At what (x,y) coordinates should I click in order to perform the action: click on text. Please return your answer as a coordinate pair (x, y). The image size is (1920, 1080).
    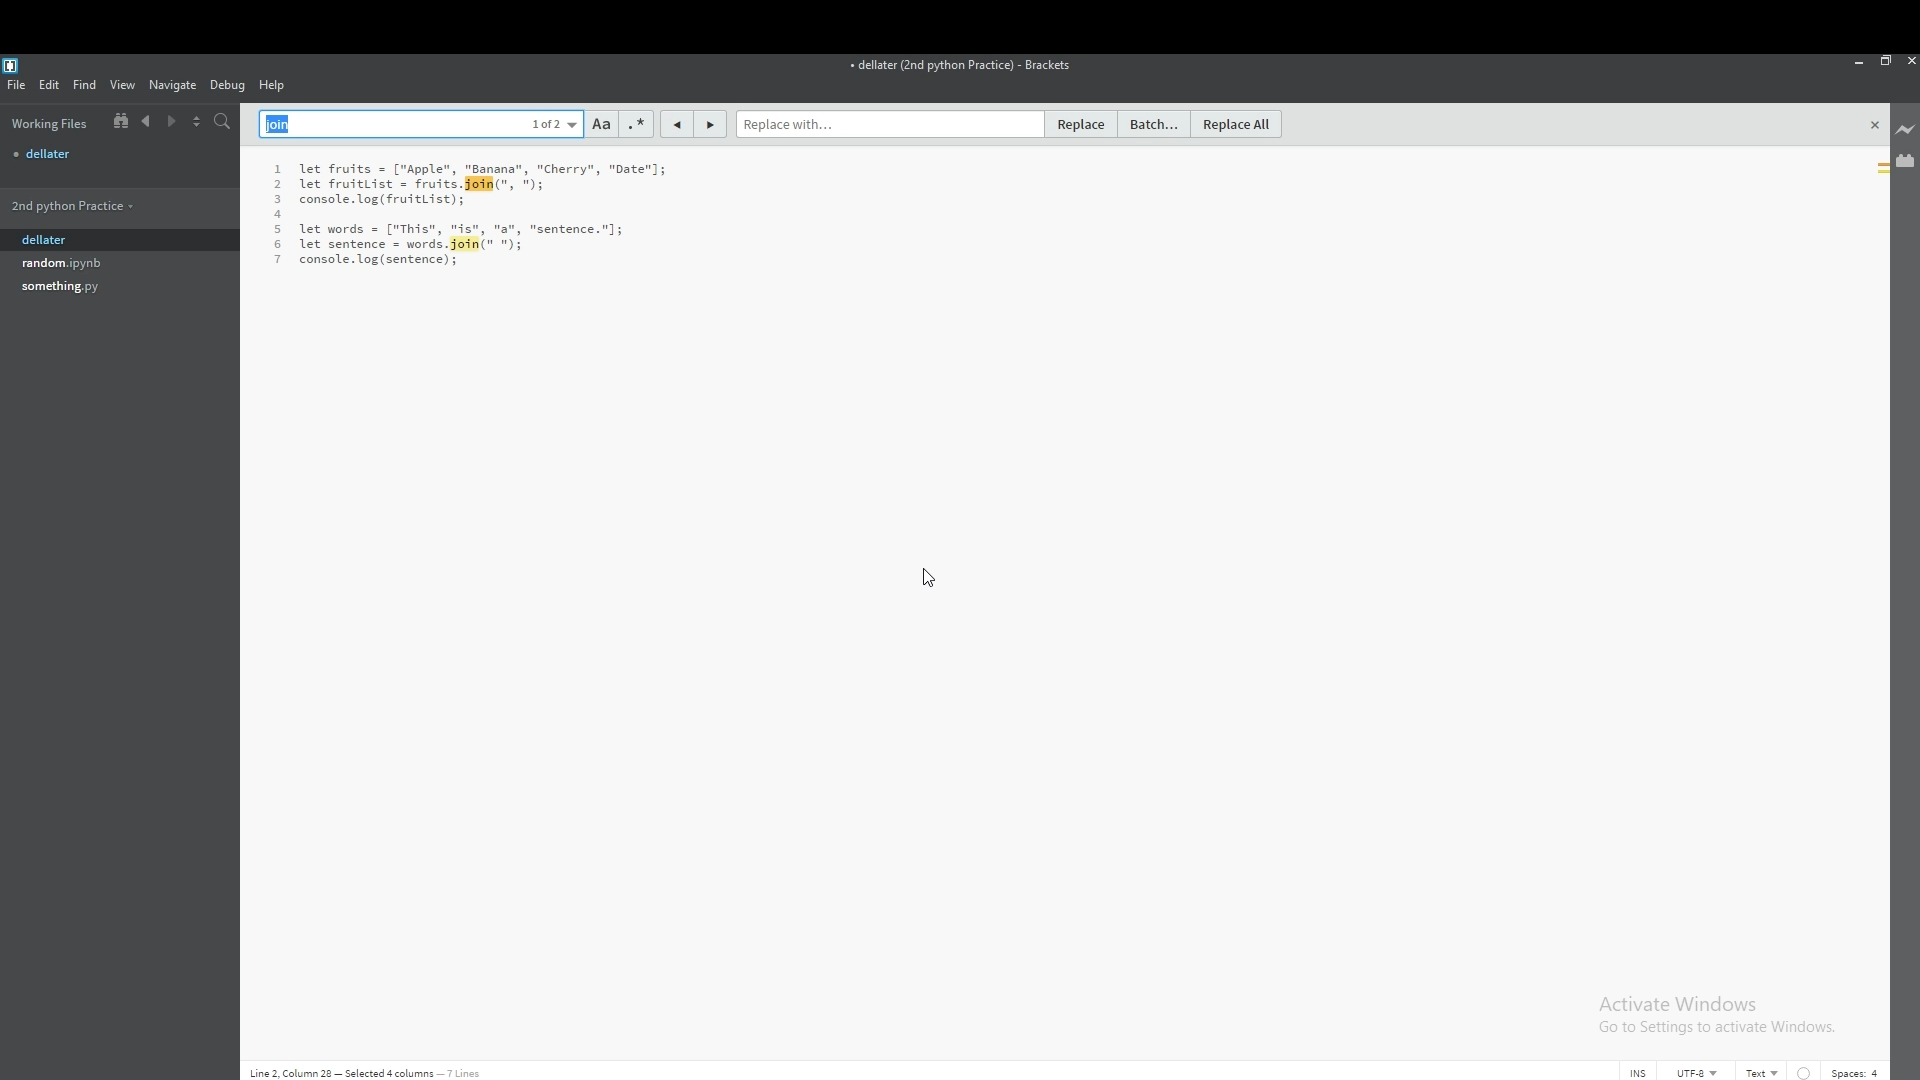
    Looking at the image, I should click on (1764, 1072).